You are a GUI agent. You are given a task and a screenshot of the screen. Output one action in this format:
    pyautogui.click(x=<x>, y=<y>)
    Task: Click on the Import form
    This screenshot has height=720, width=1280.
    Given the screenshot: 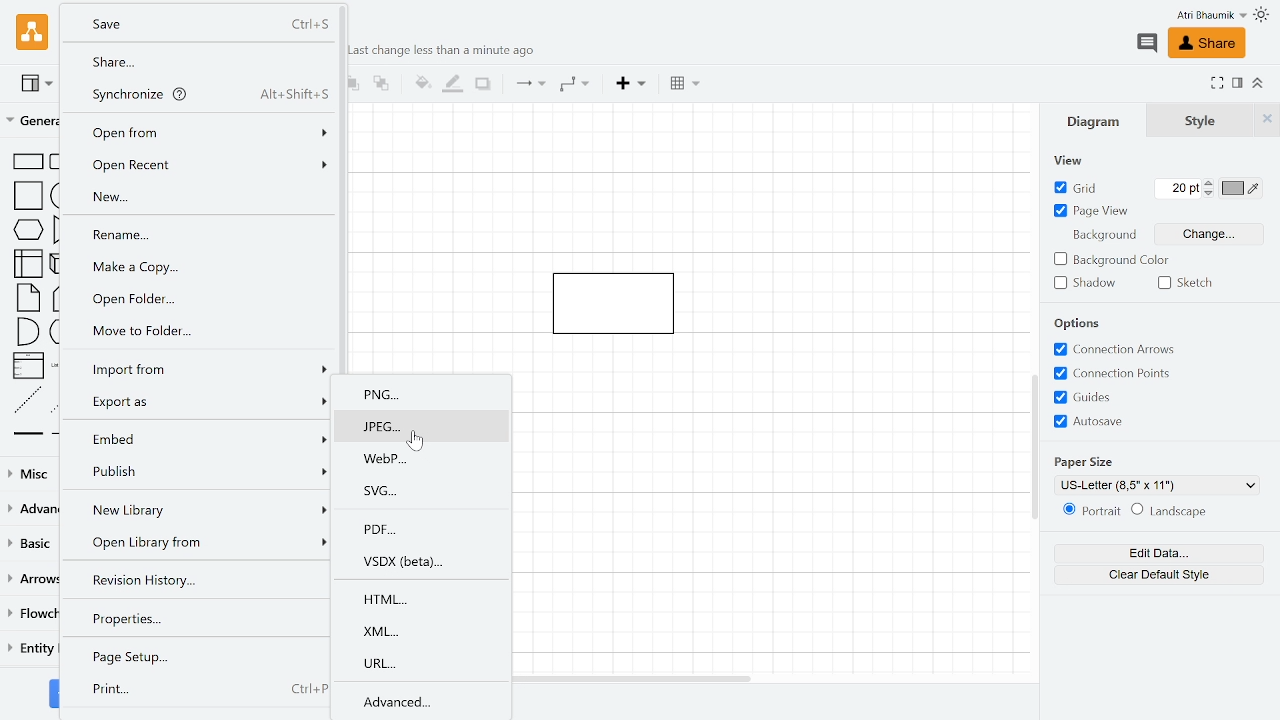 What is the action you would take?
    pyautogui.click(x=201, y=366)
    